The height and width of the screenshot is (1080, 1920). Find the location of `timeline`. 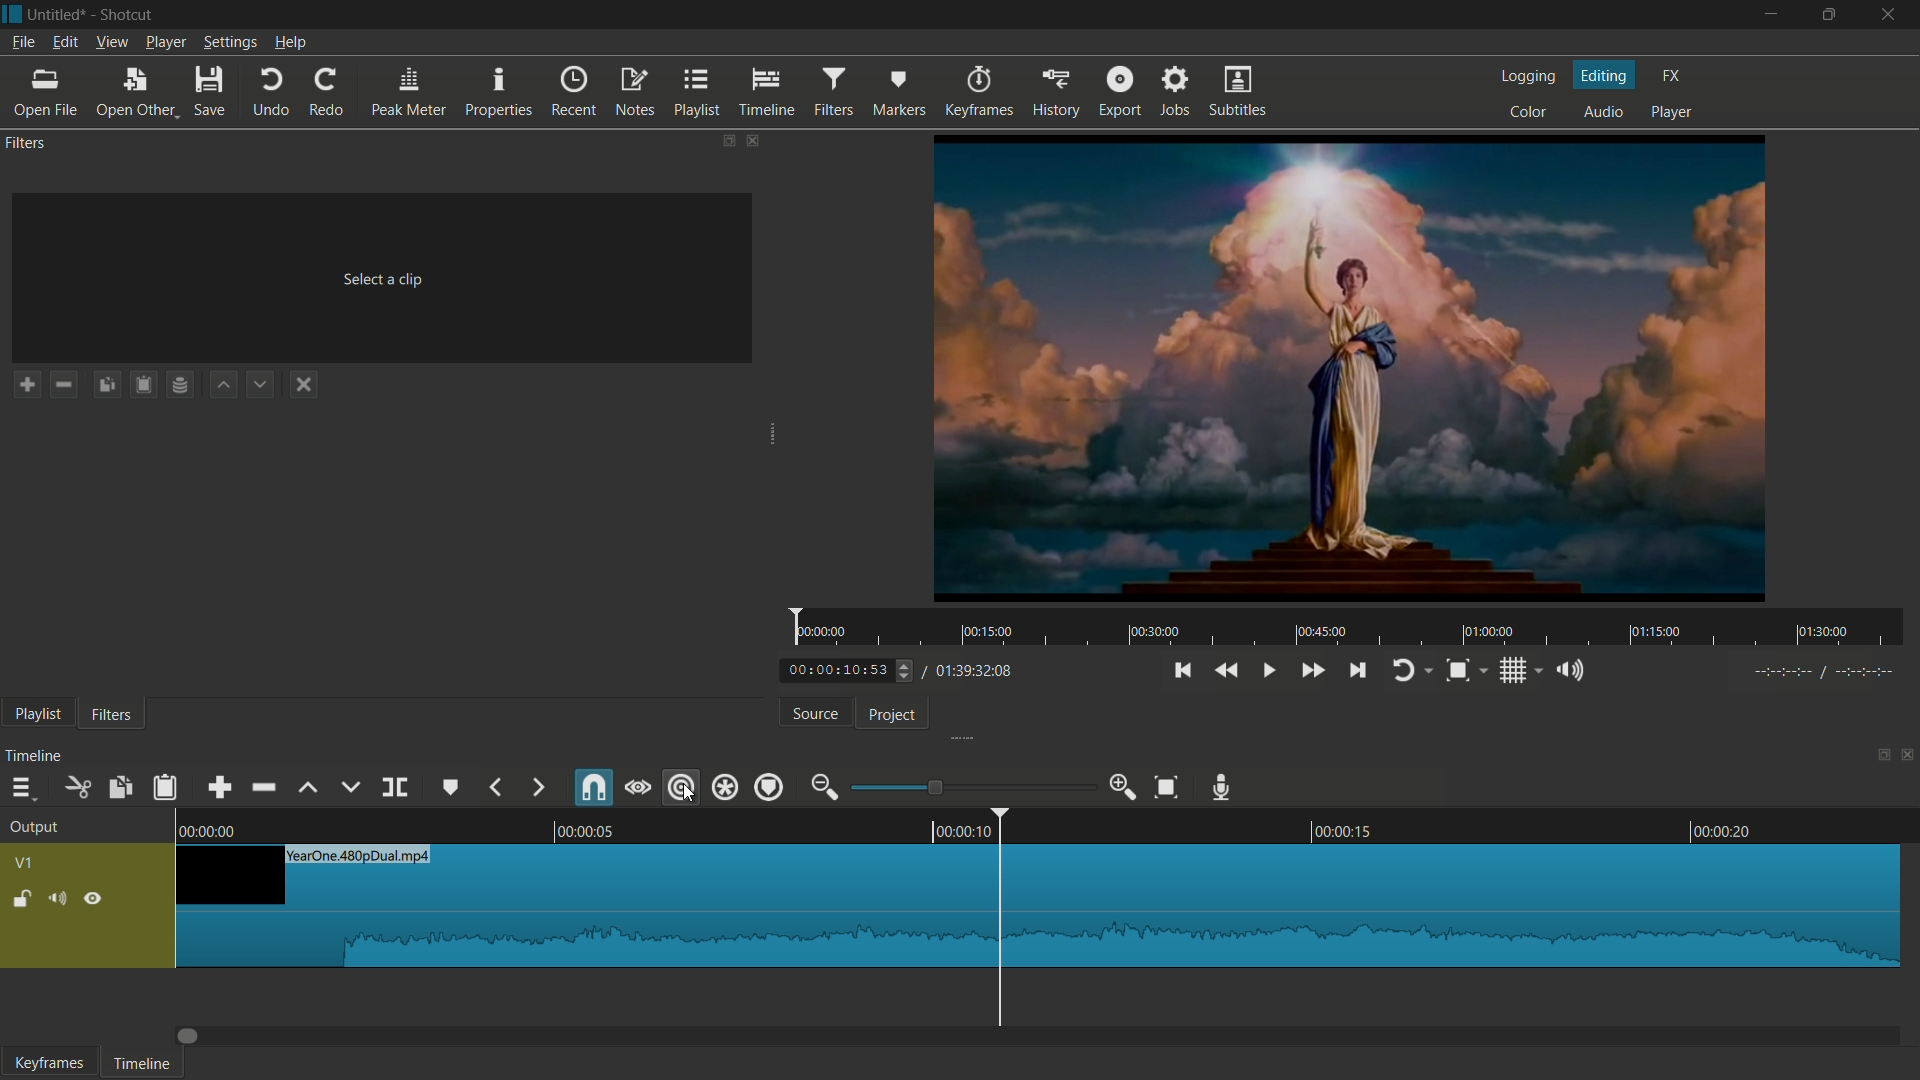

timeline is located at coordinates (768, 92).